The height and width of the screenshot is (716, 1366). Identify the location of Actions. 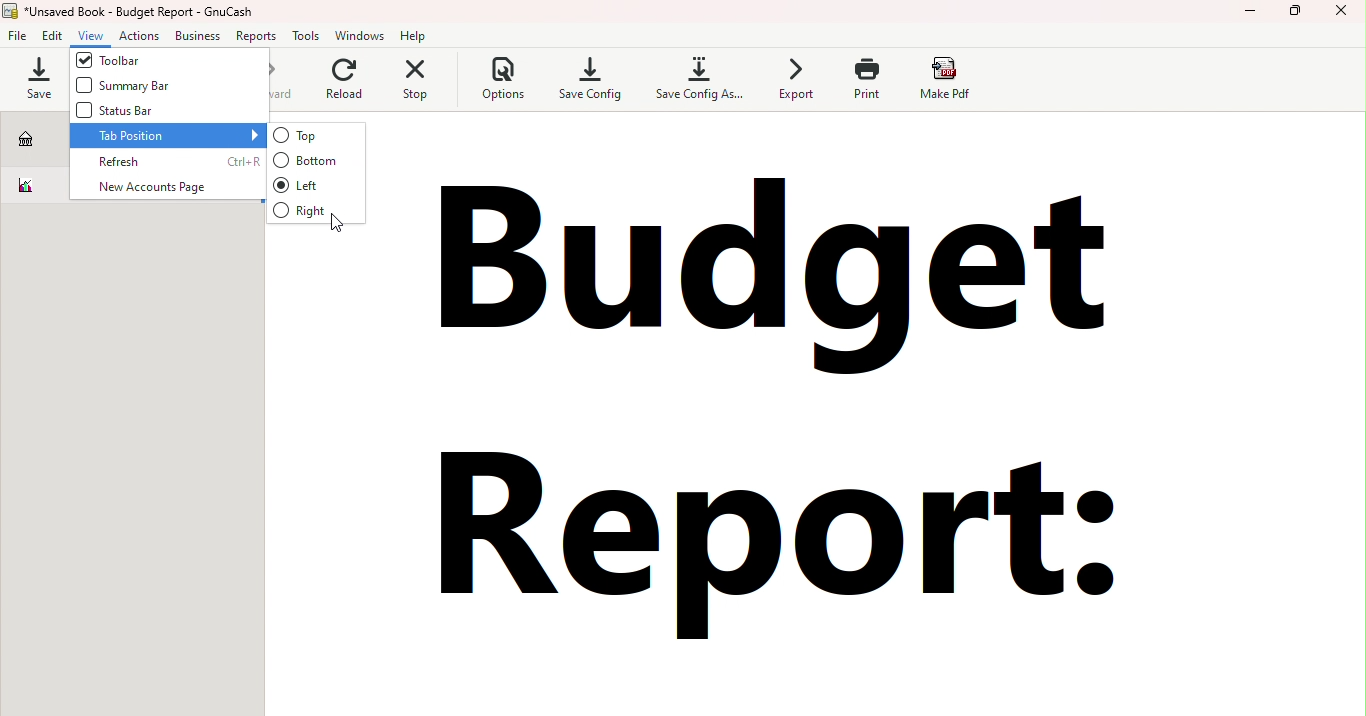
(139, 37).